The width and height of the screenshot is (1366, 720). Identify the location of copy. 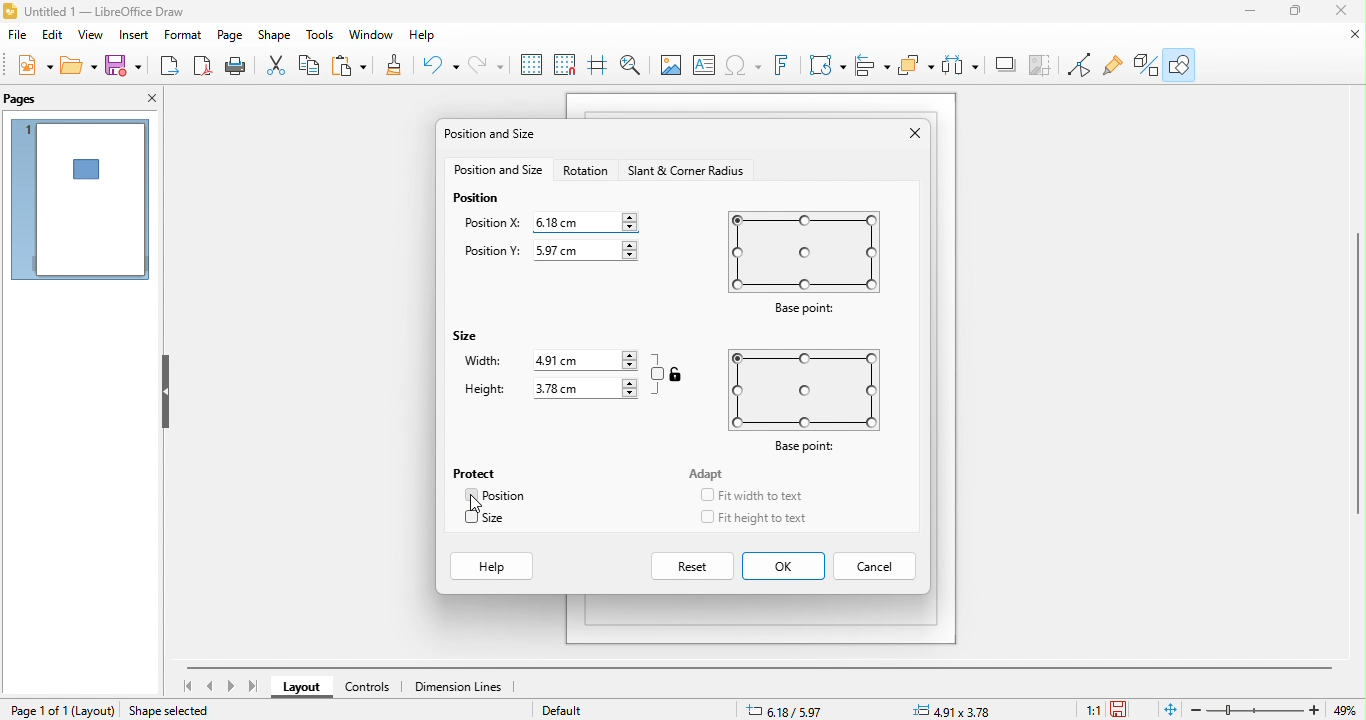
(312, 67).